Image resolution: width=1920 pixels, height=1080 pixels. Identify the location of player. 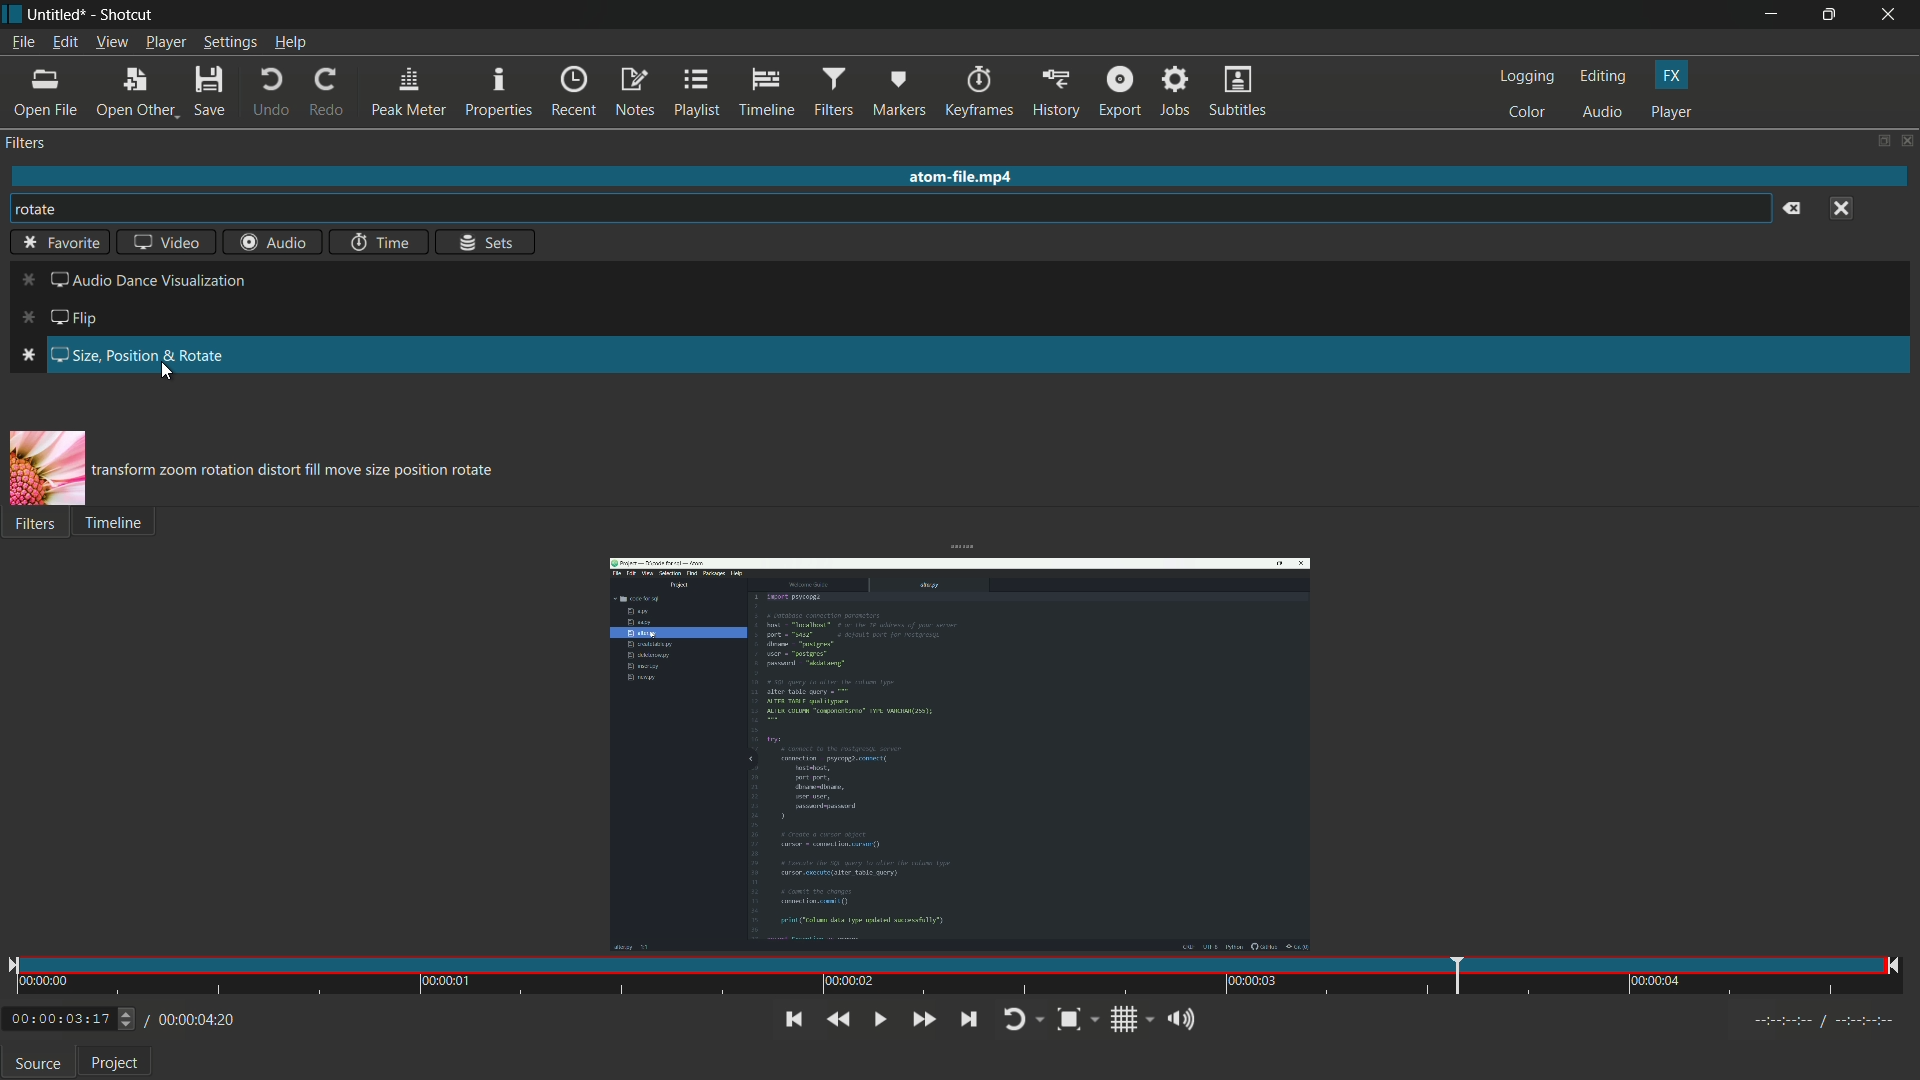
(1675, 112).